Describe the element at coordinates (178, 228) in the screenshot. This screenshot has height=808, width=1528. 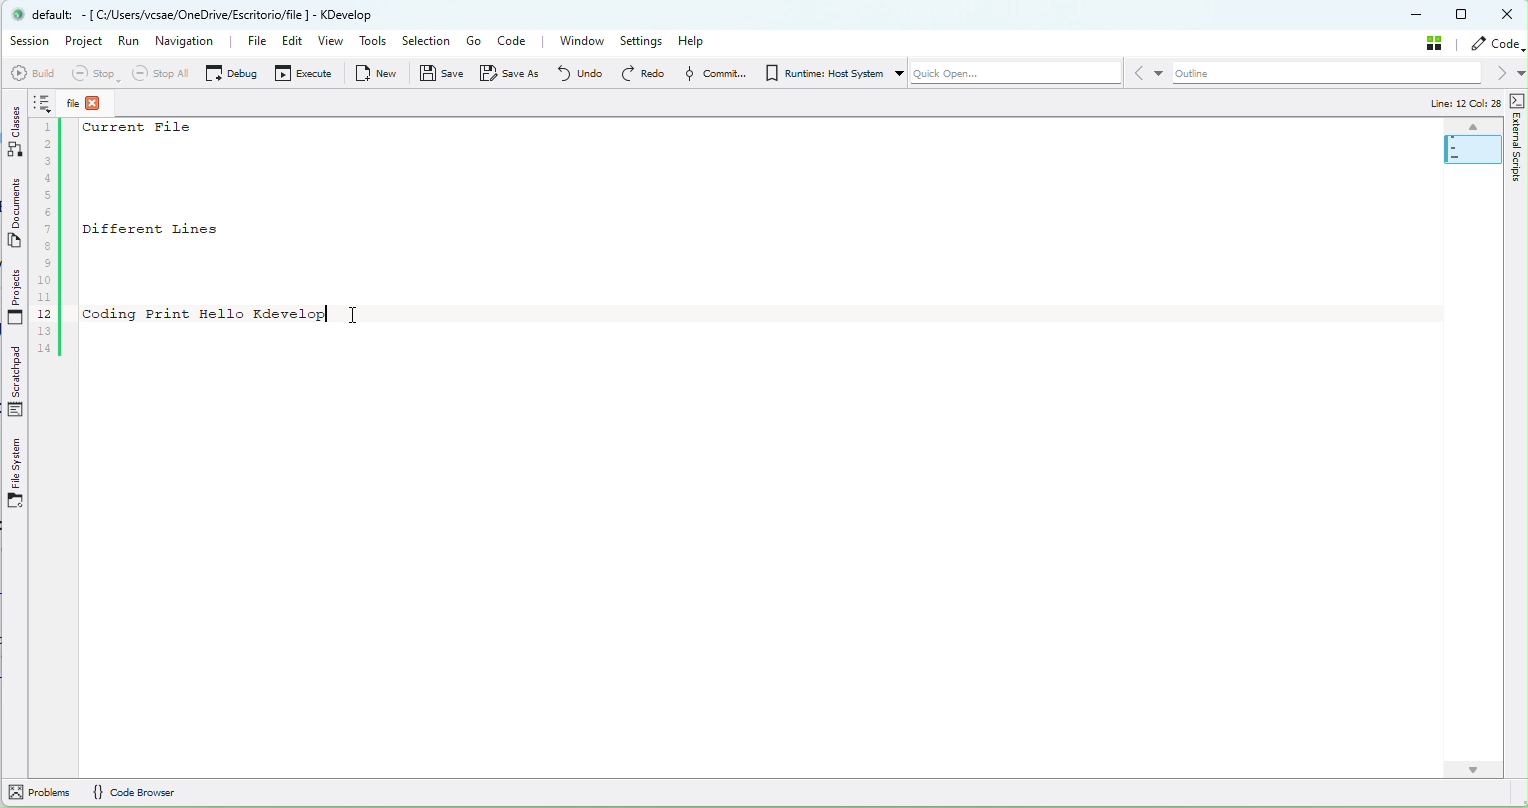
I see `Different Lines` at that location.